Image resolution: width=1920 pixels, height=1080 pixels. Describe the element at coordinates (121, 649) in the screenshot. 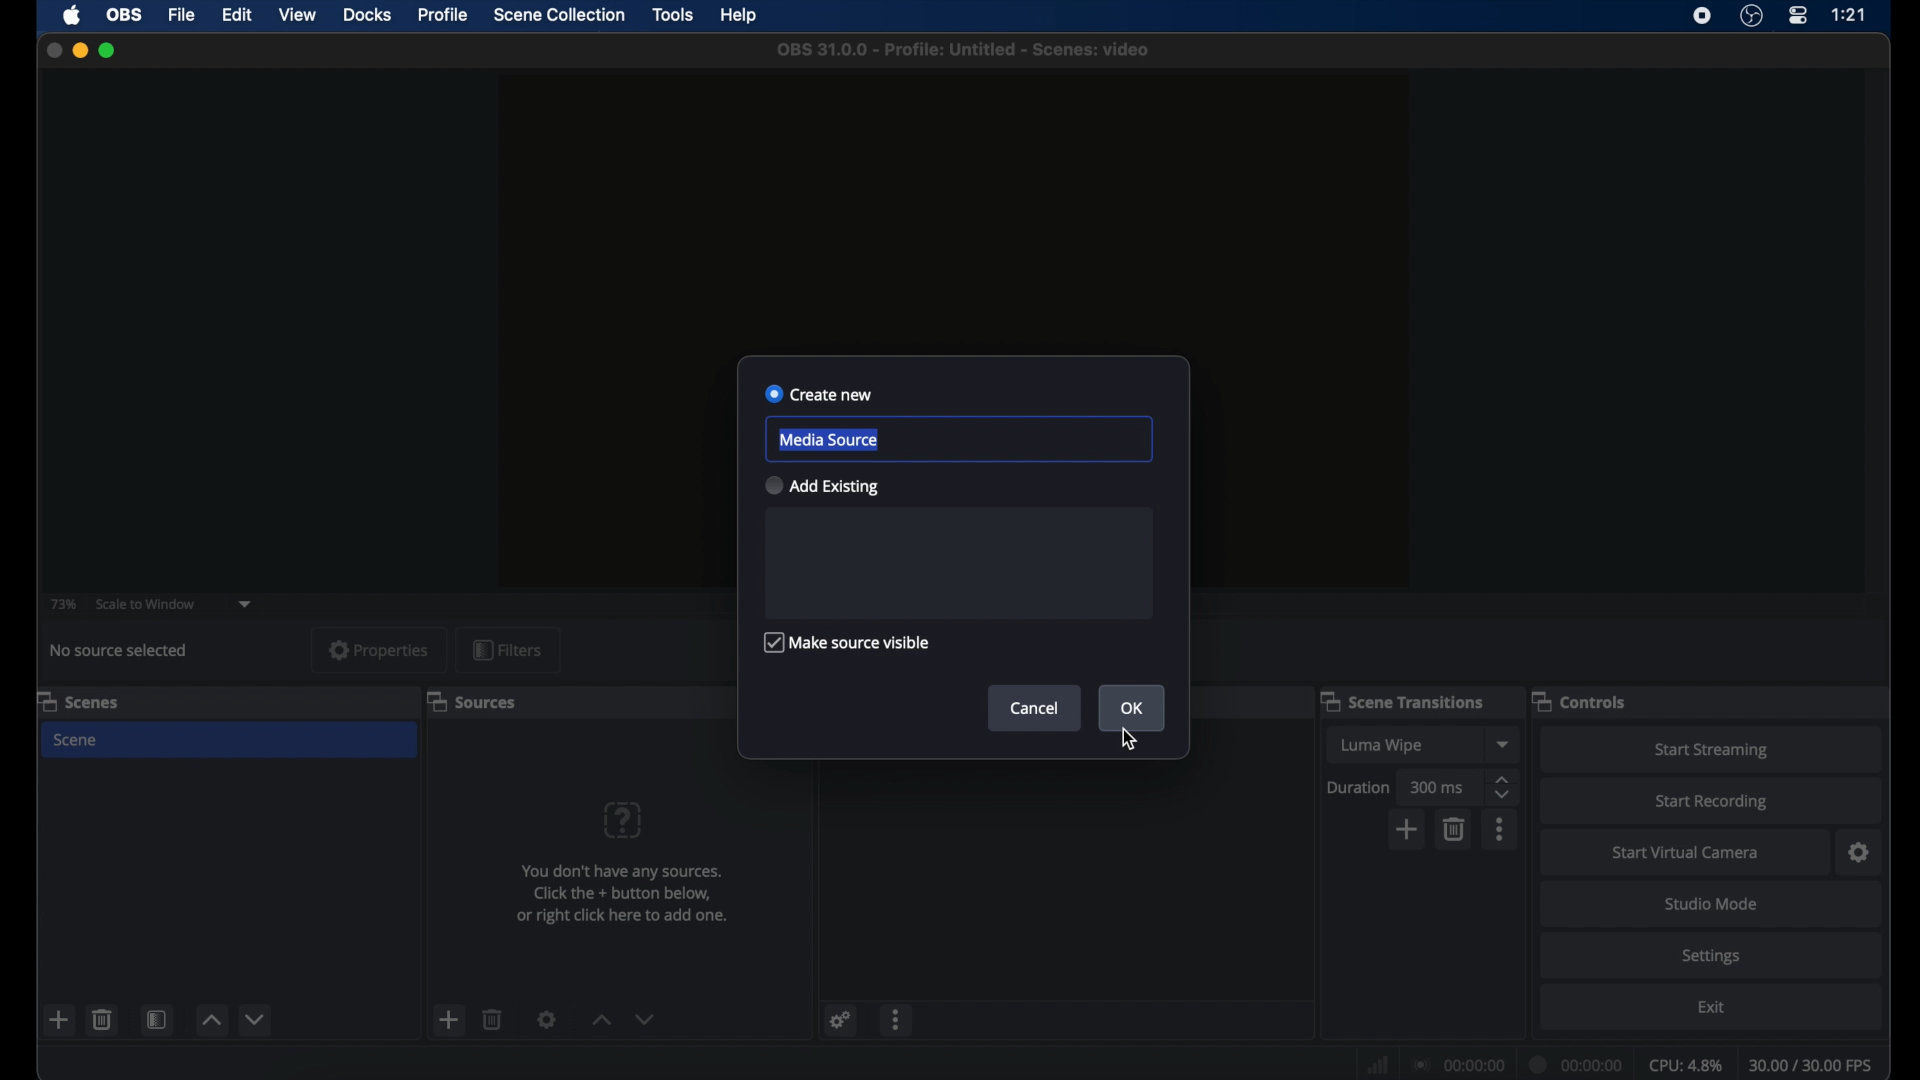

I see `no source selected` at that location.